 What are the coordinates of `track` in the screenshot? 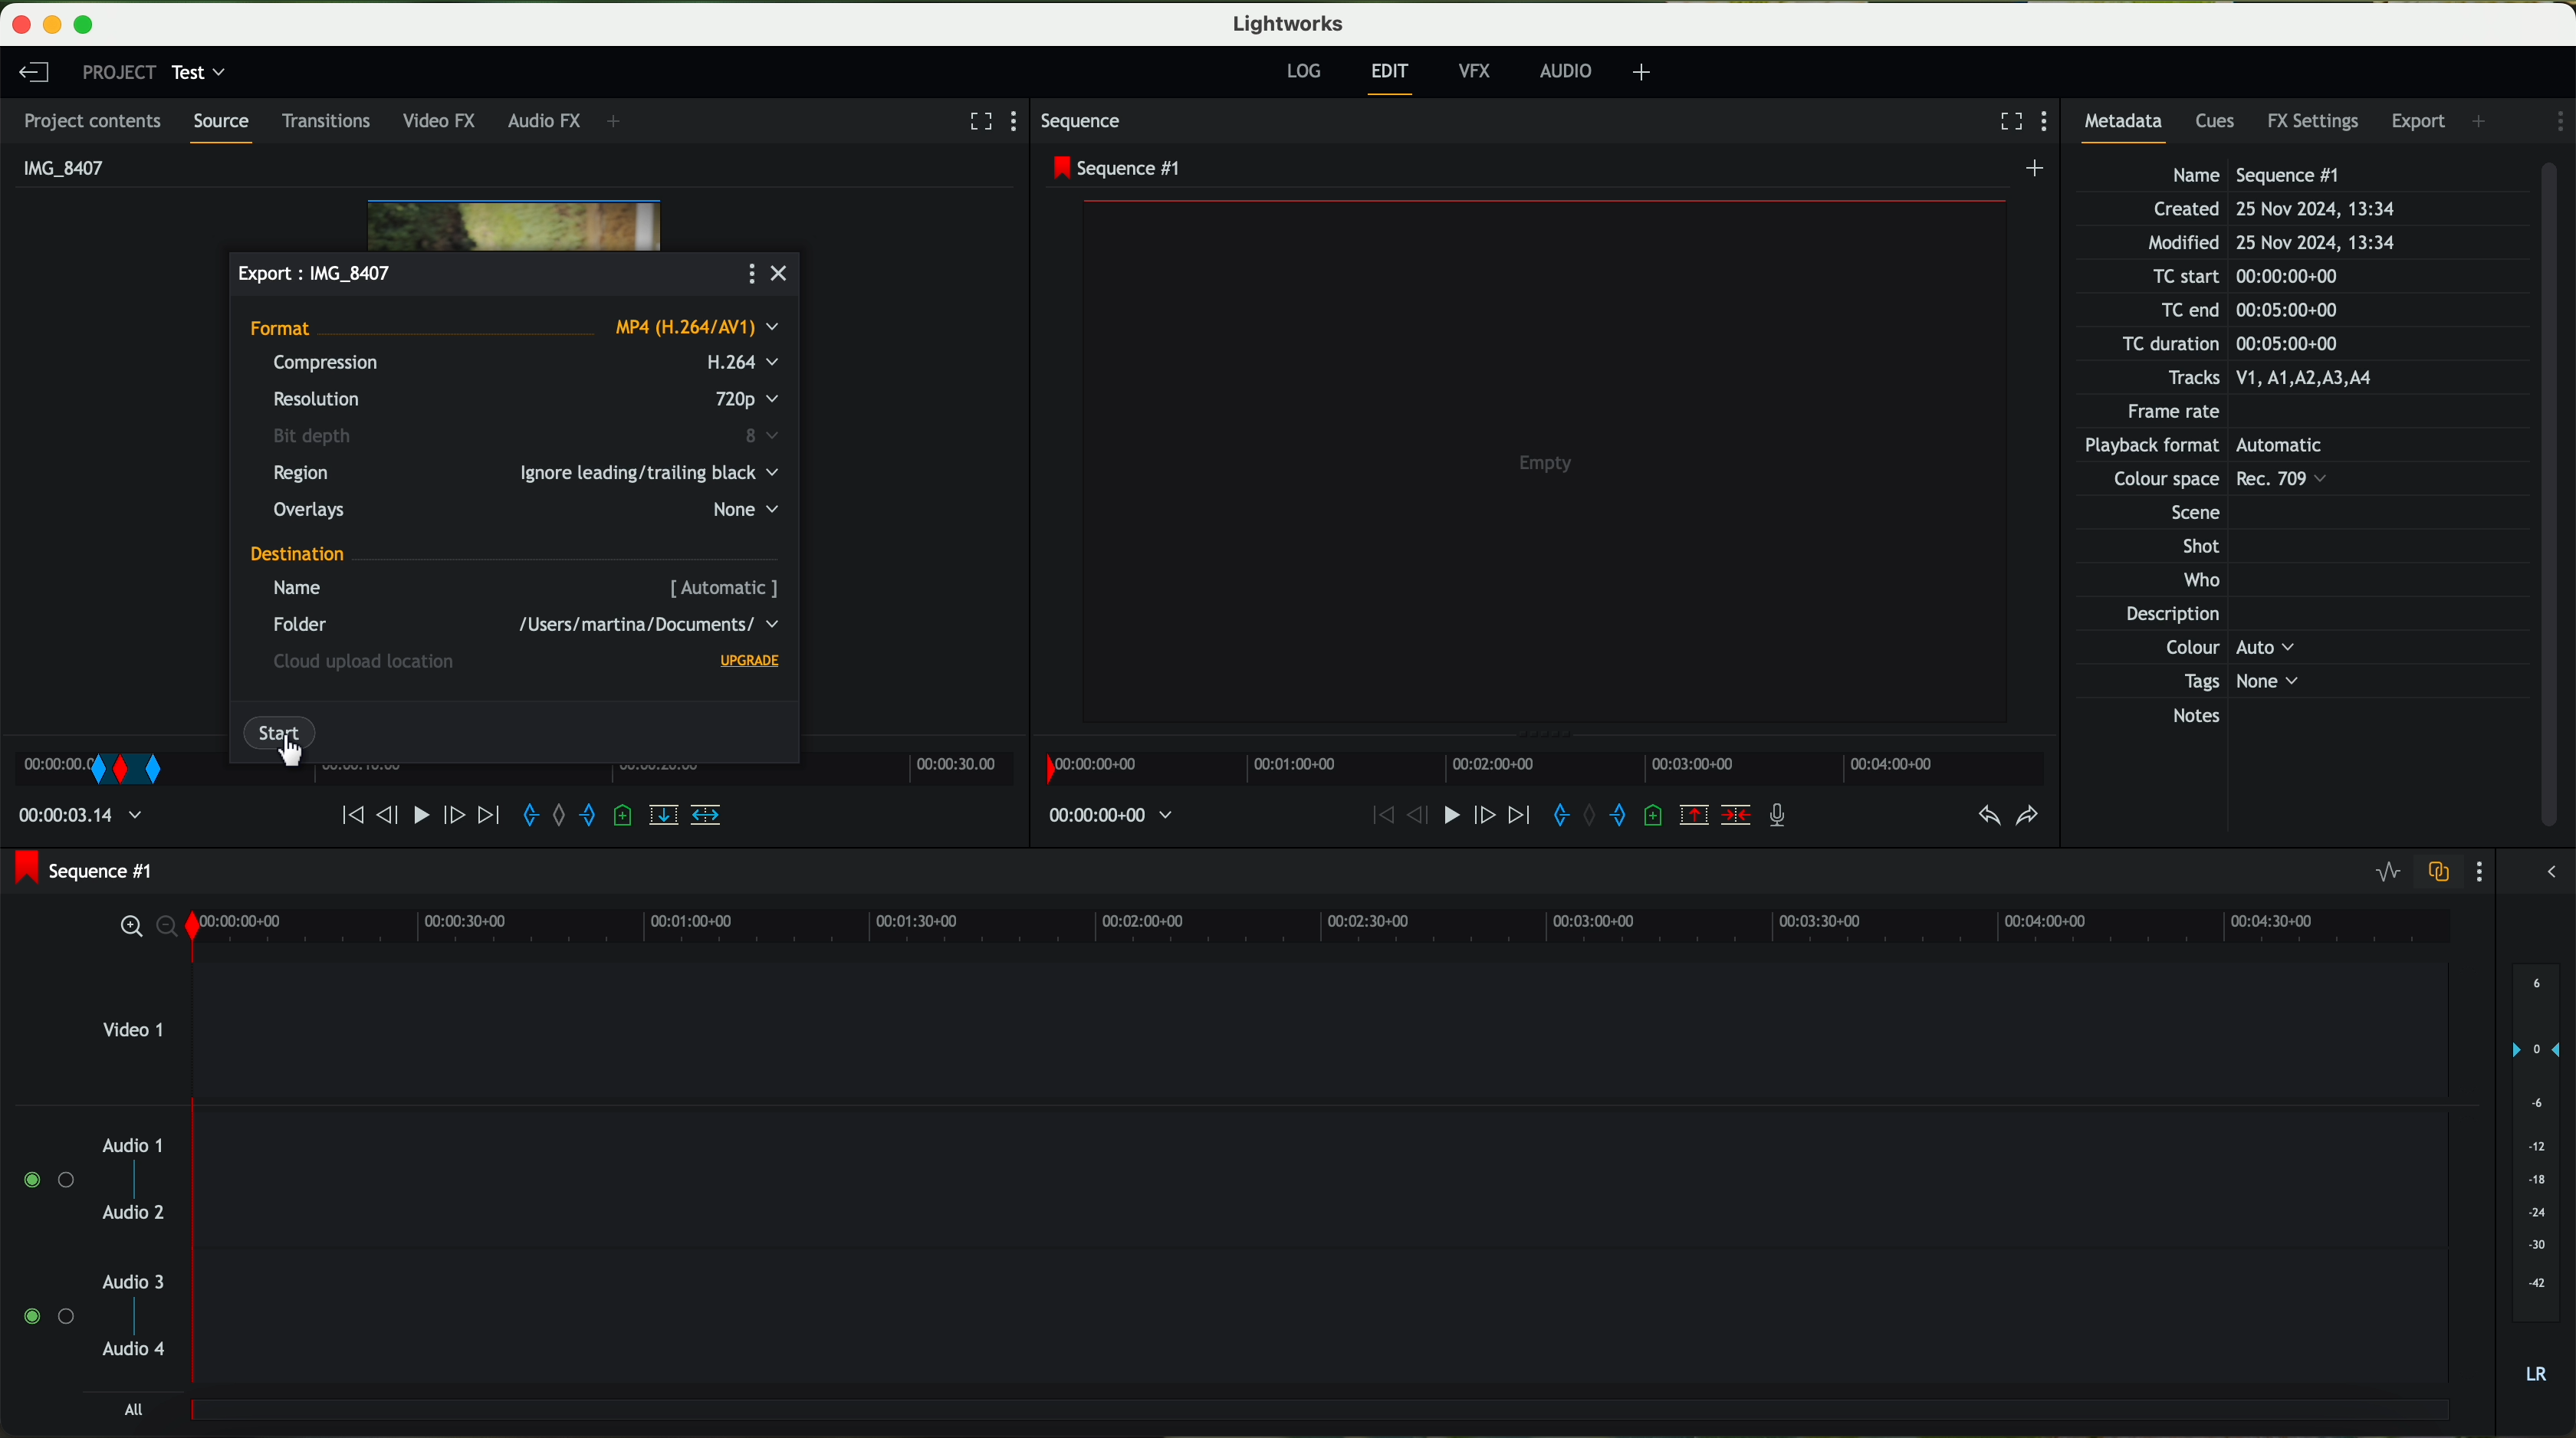 It's located at (1325, 1172).